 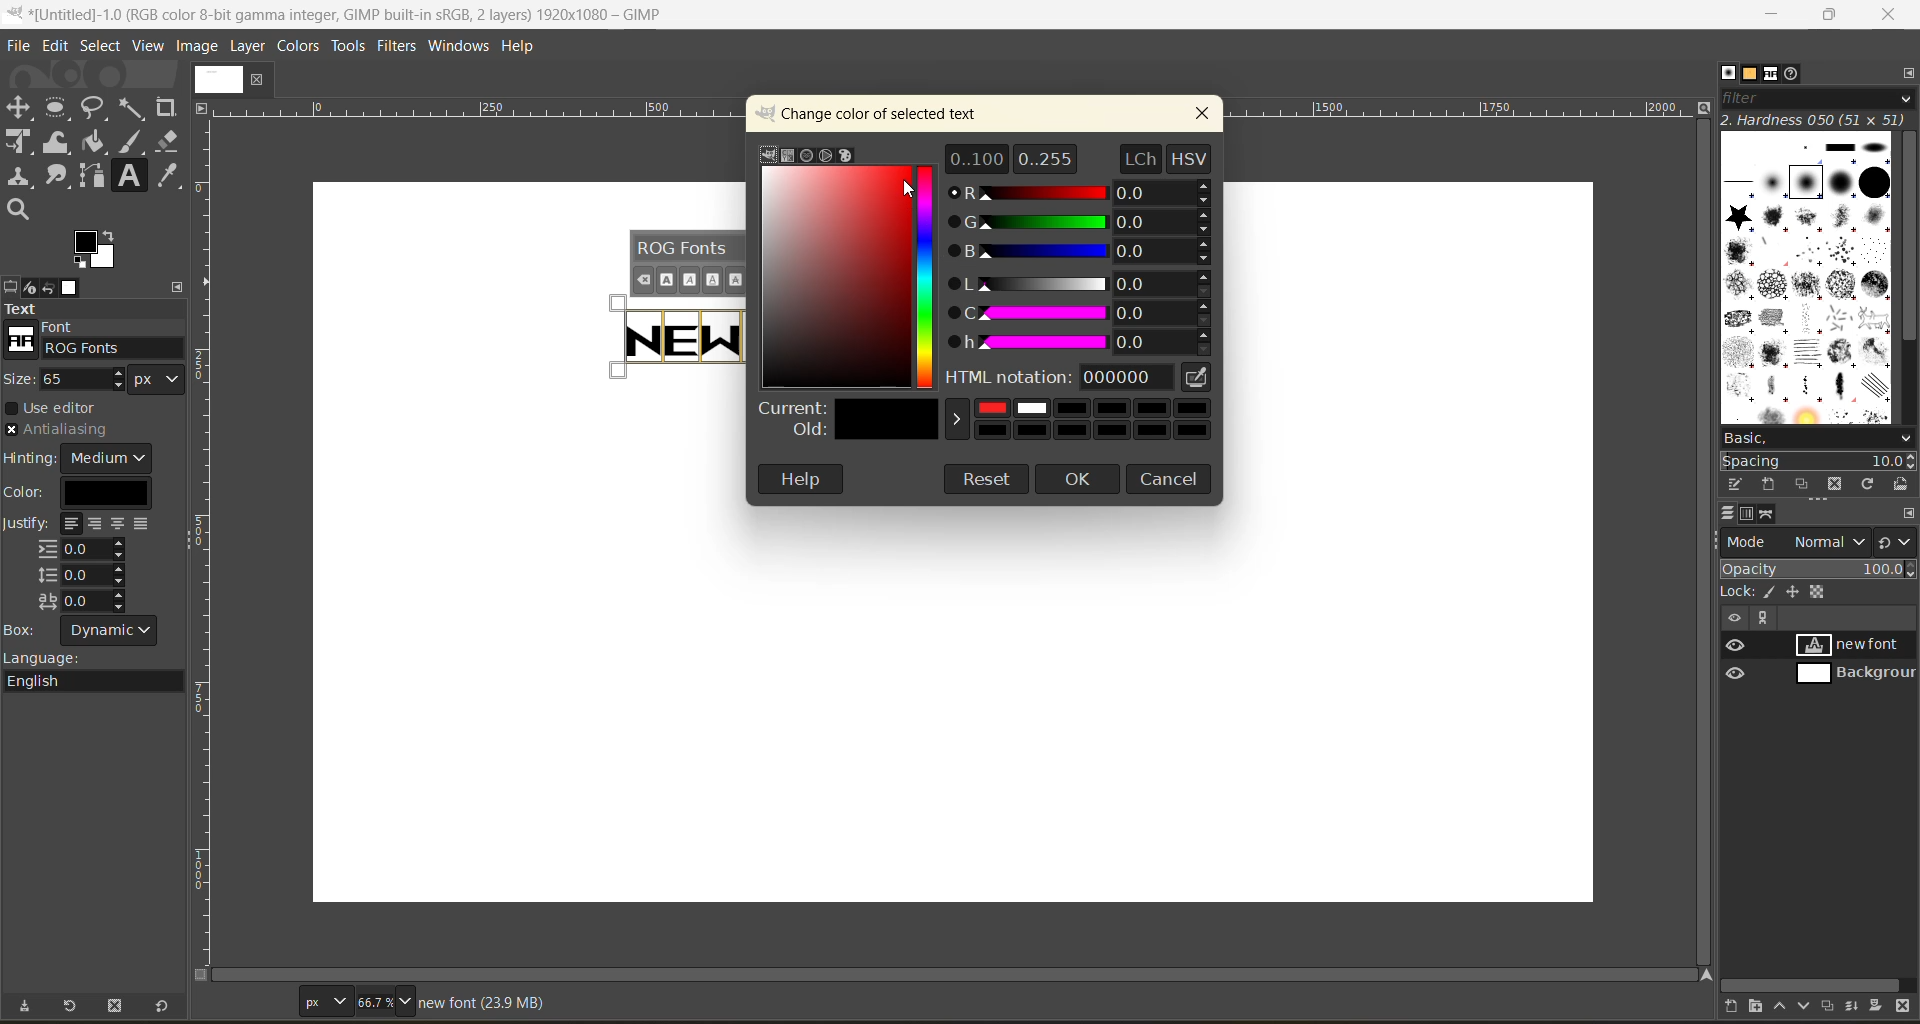 What do you see at coordinates (1774, 15) in the screenshot?
I see `minimize` at bounding box center [1774, 15].